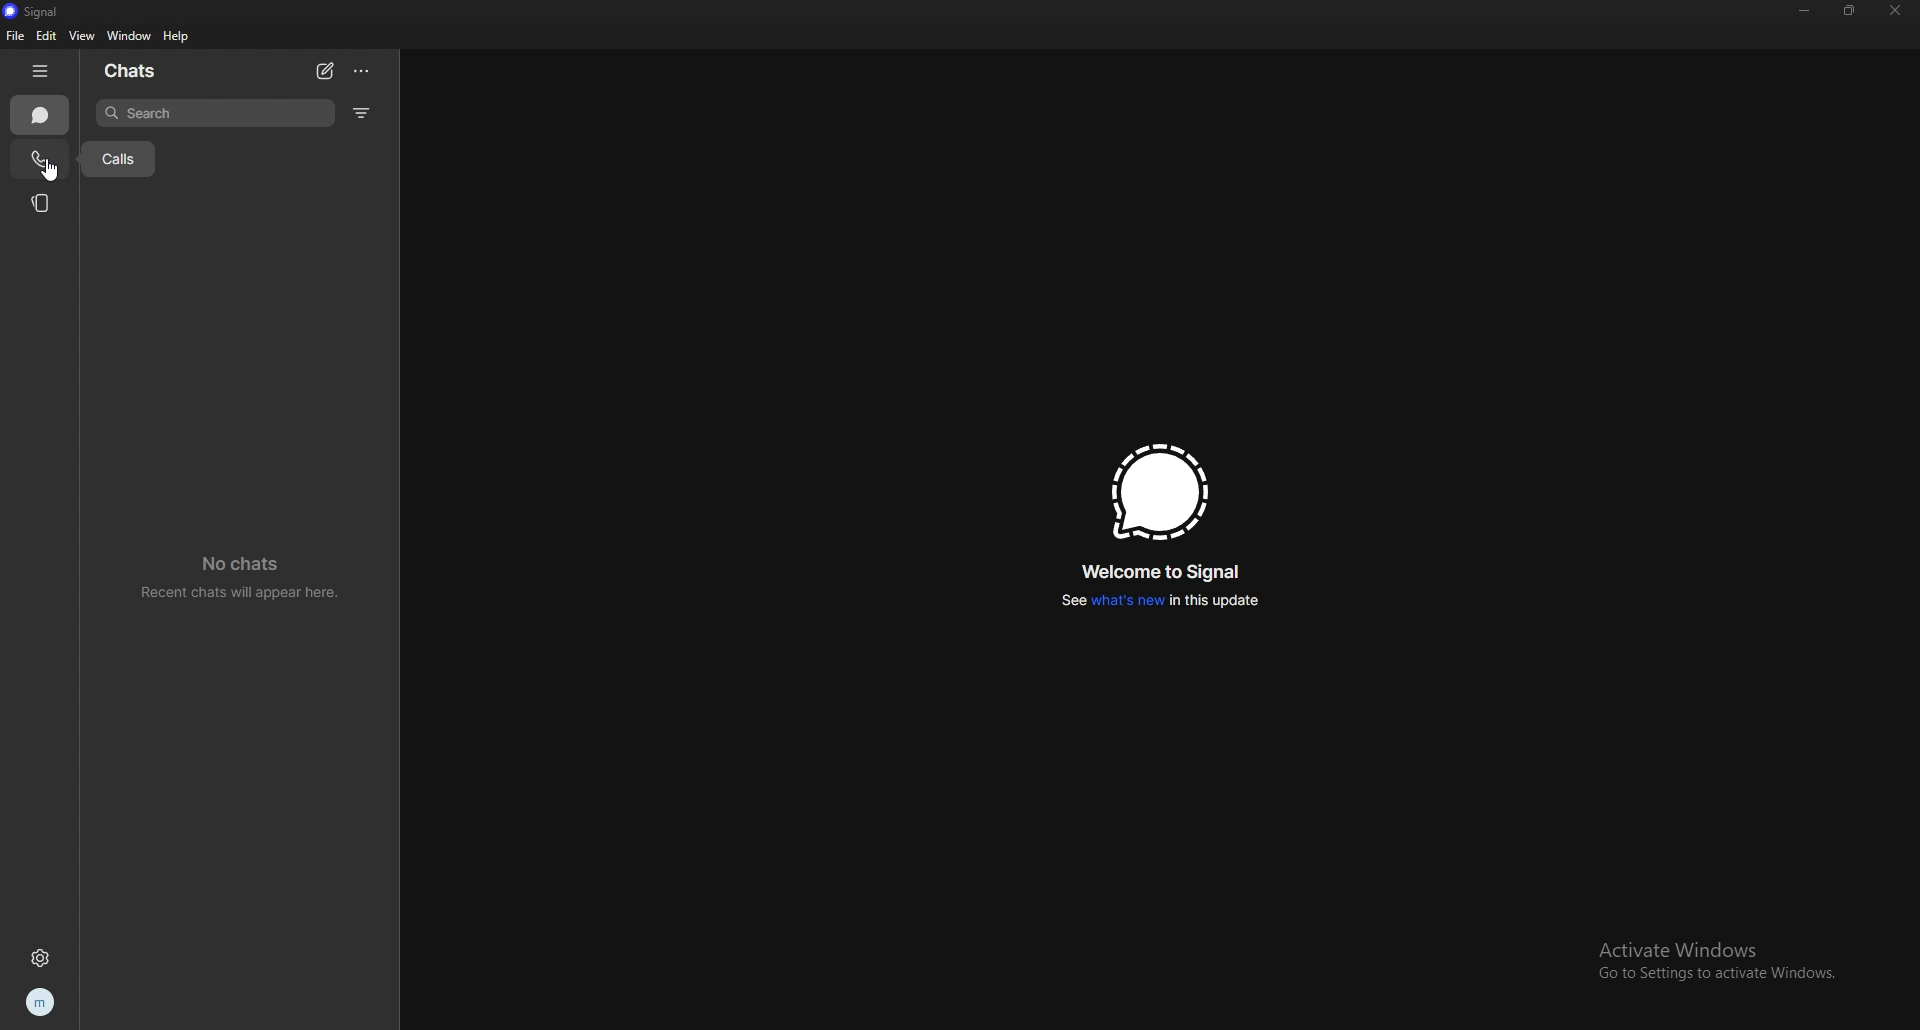 This screenshot has width=1920, height=1030. What do you see at coordinates (217, 113) in the screenshot?
I see `search` at bounding box center [217, 113].